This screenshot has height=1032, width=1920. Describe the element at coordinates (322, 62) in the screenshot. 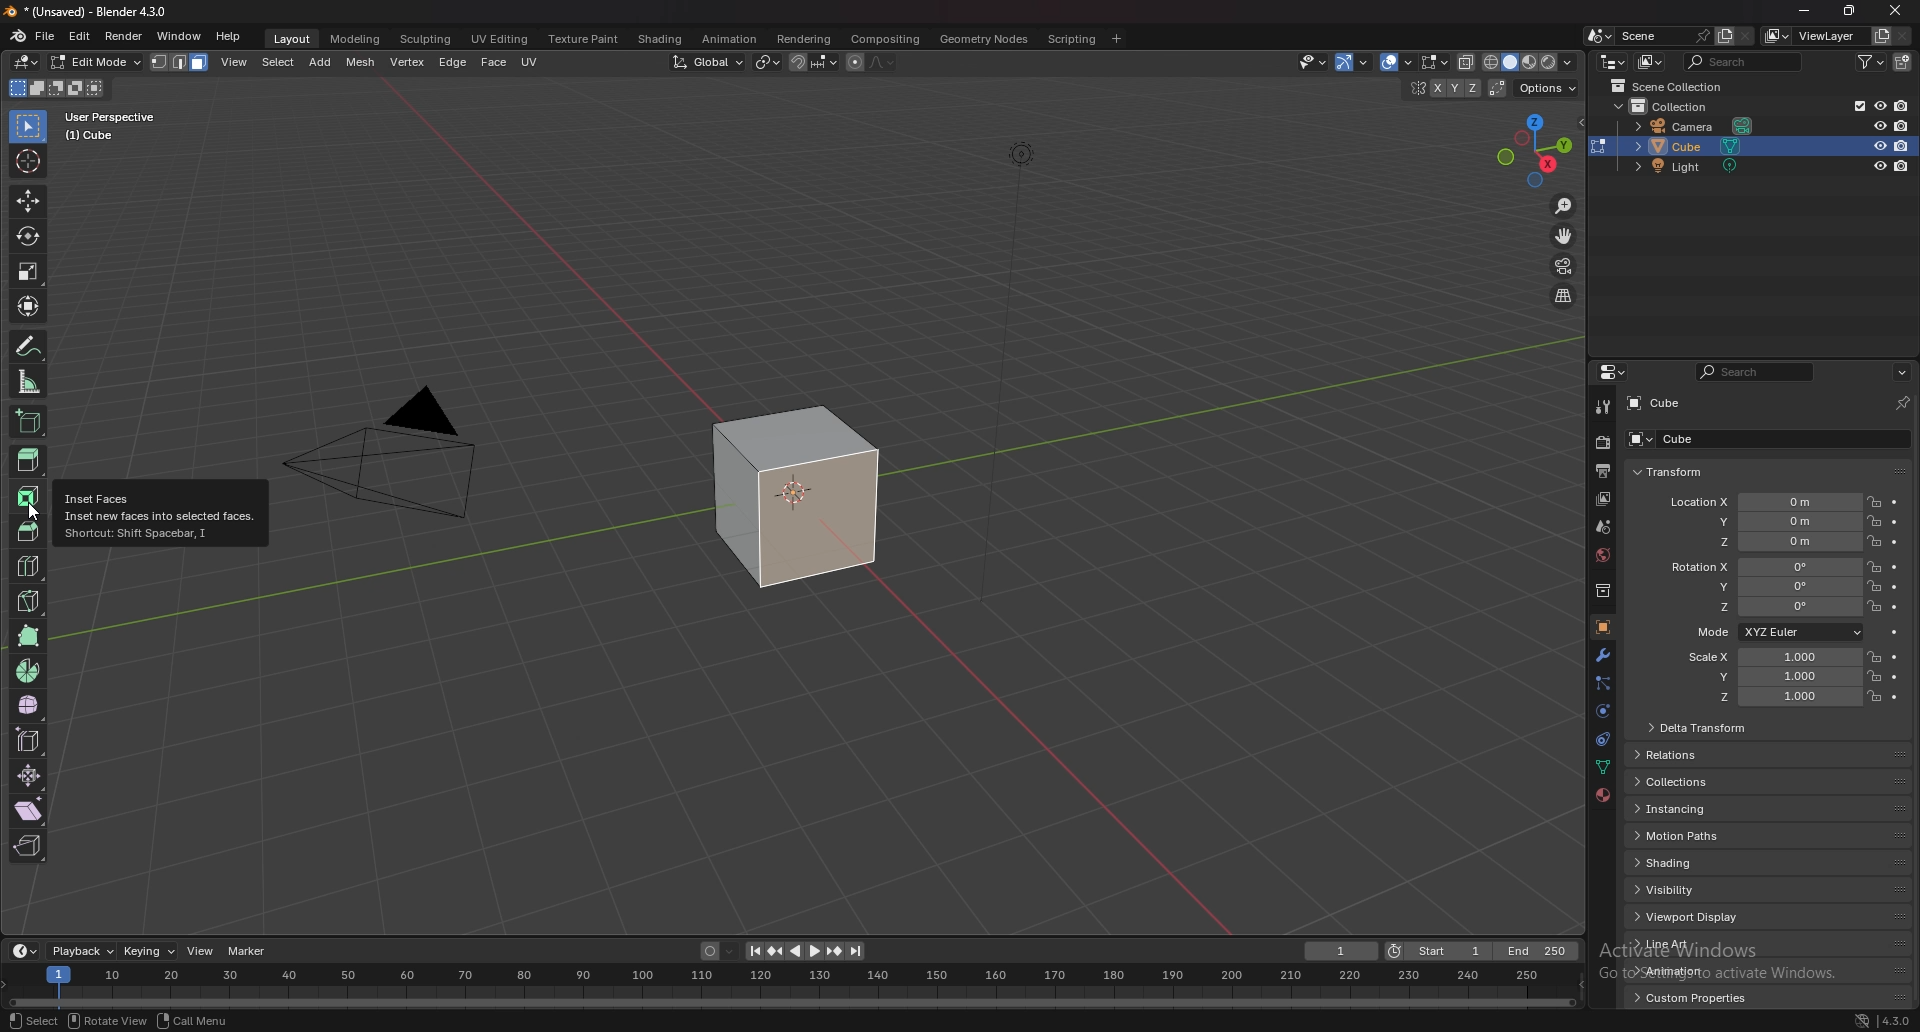

I see `add` at that location.